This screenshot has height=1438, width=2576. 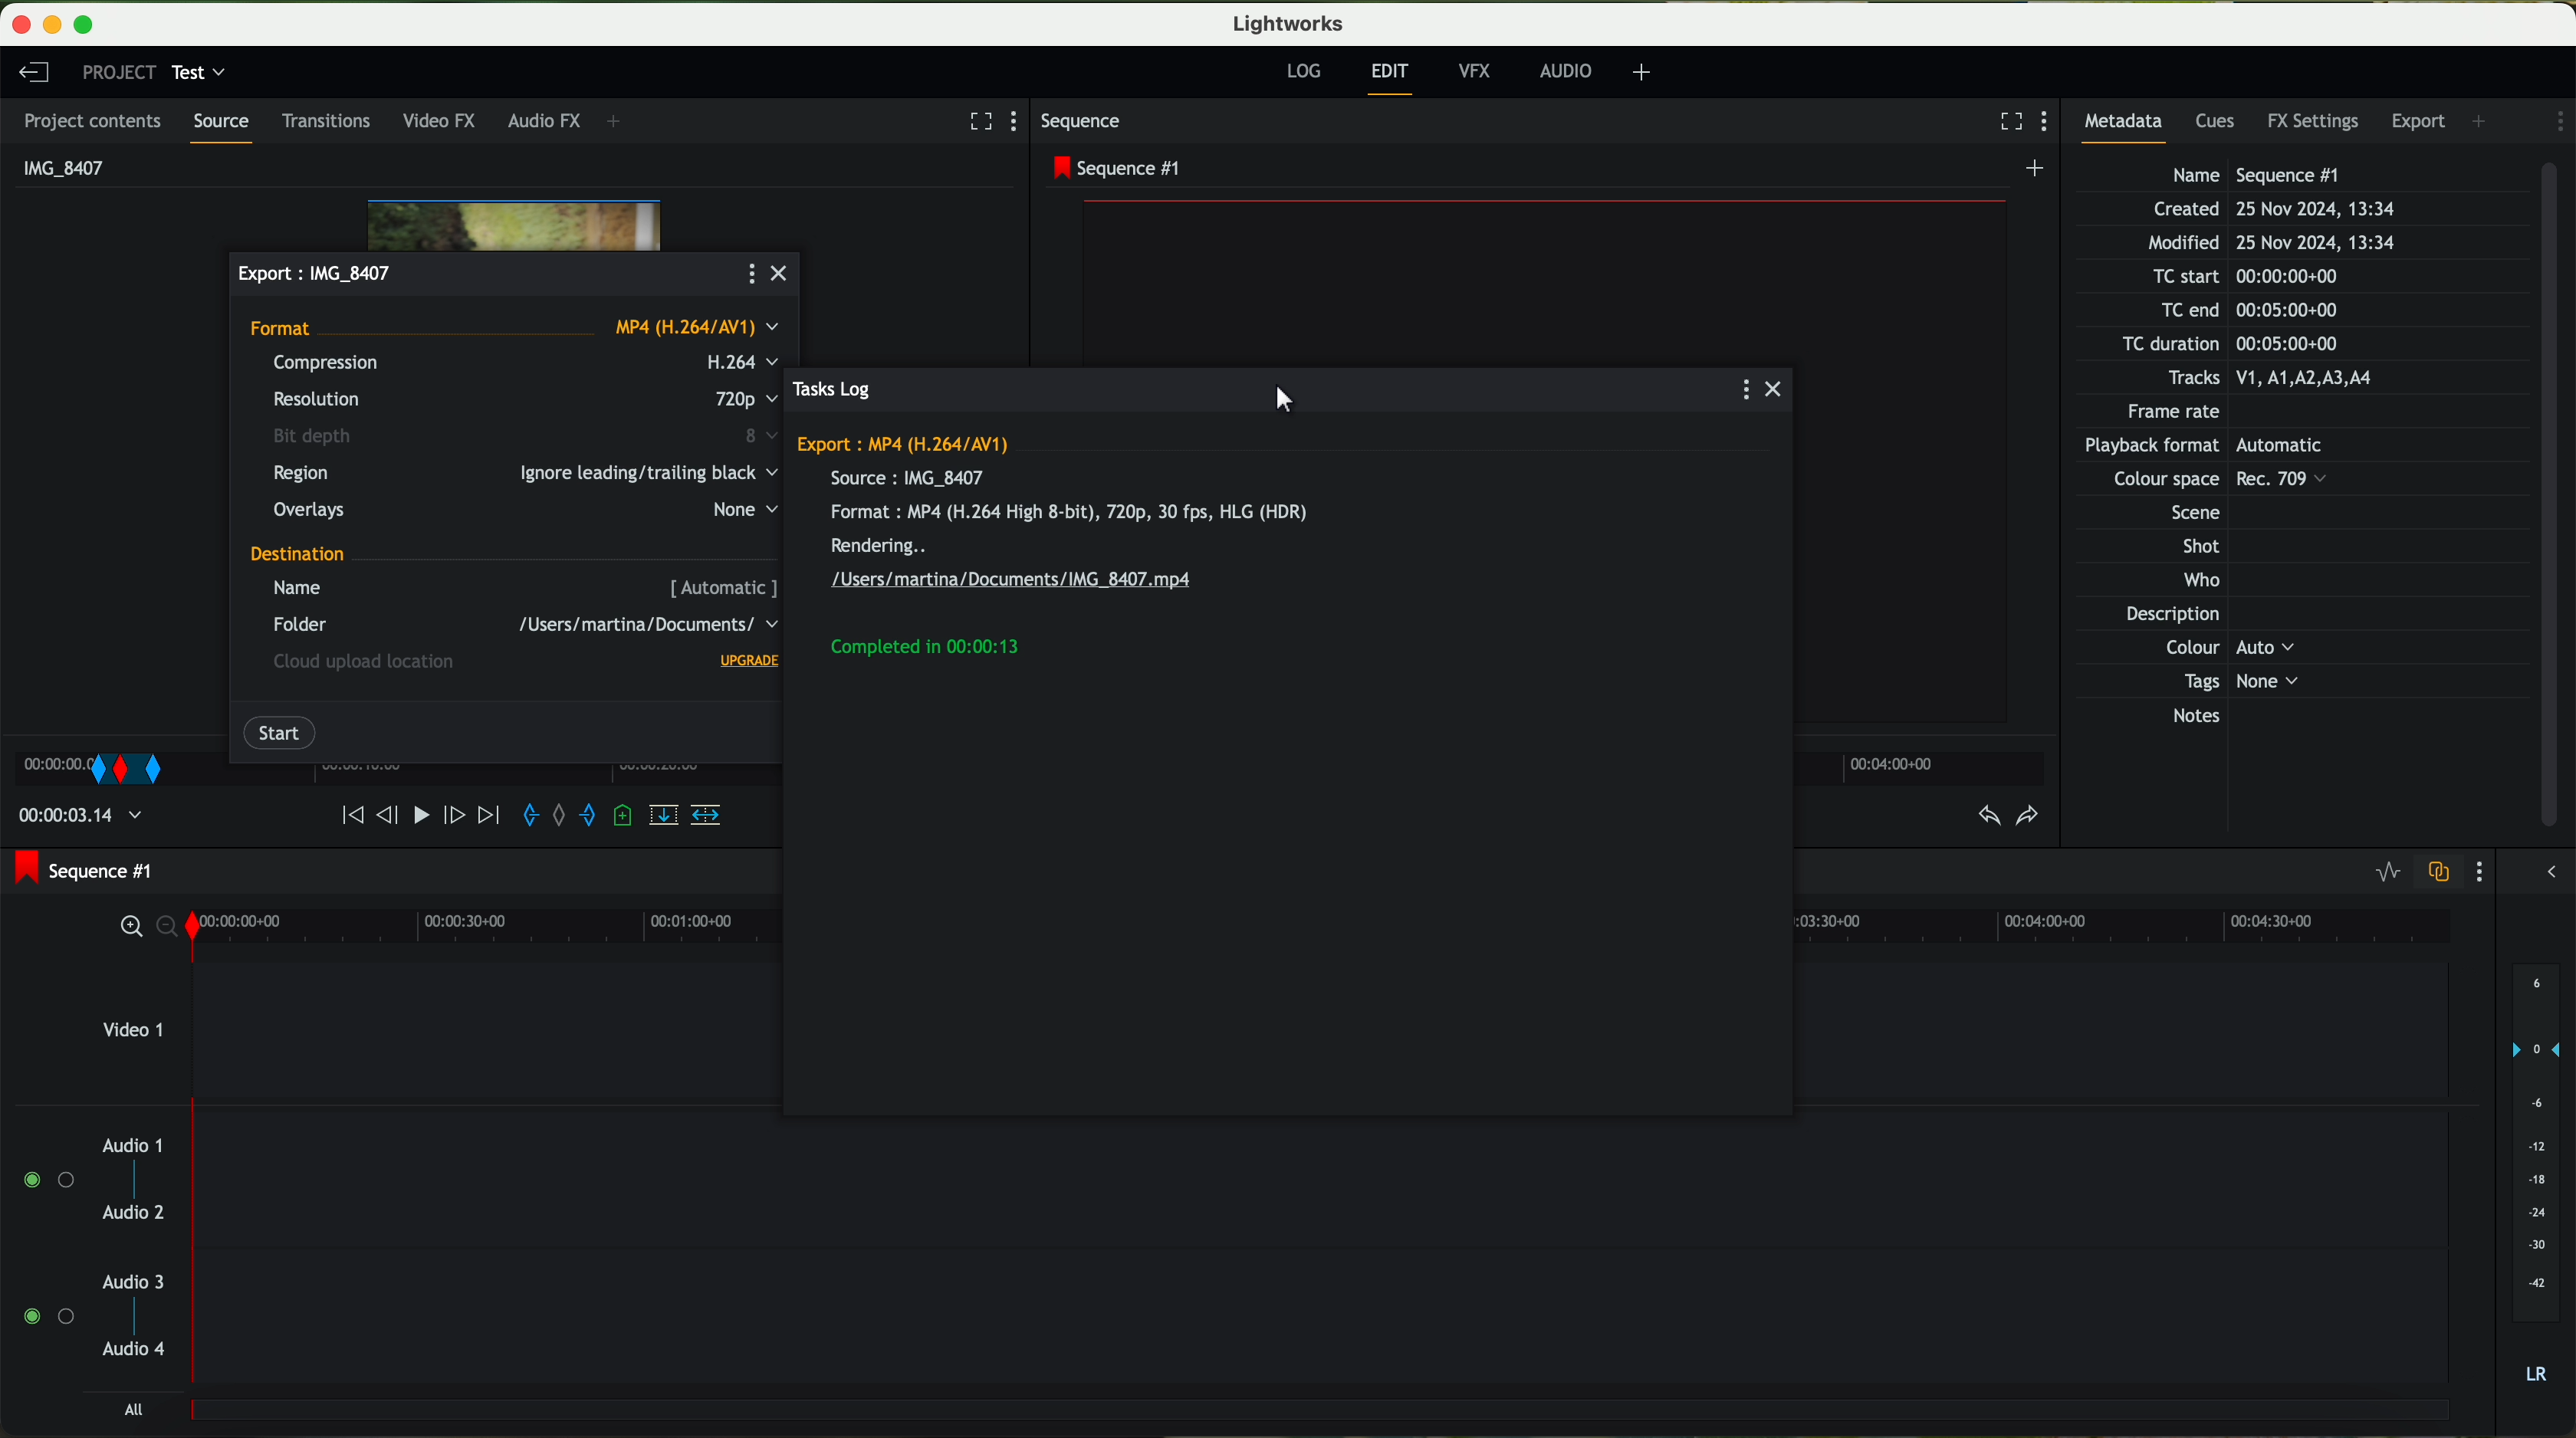 I want to click on completed, so click(x=930, y=646).